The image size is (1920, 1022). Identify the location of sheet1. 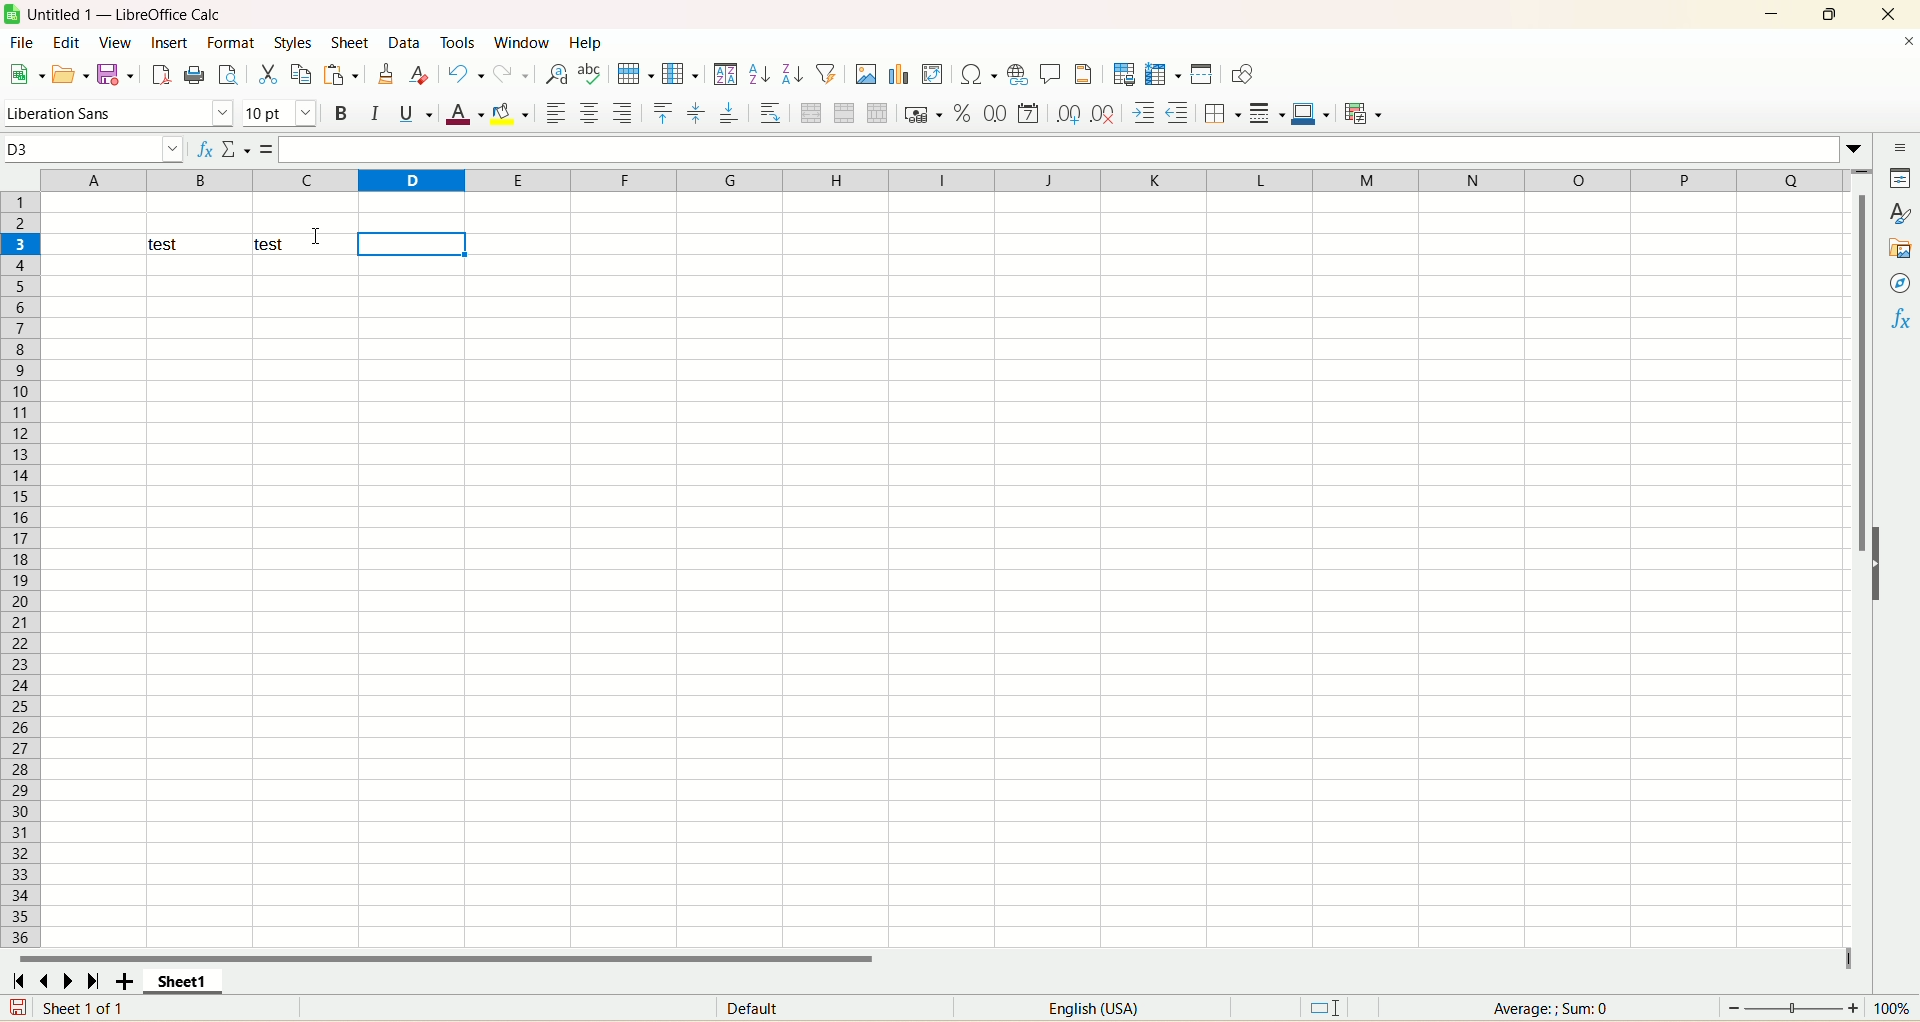
(183, 980).